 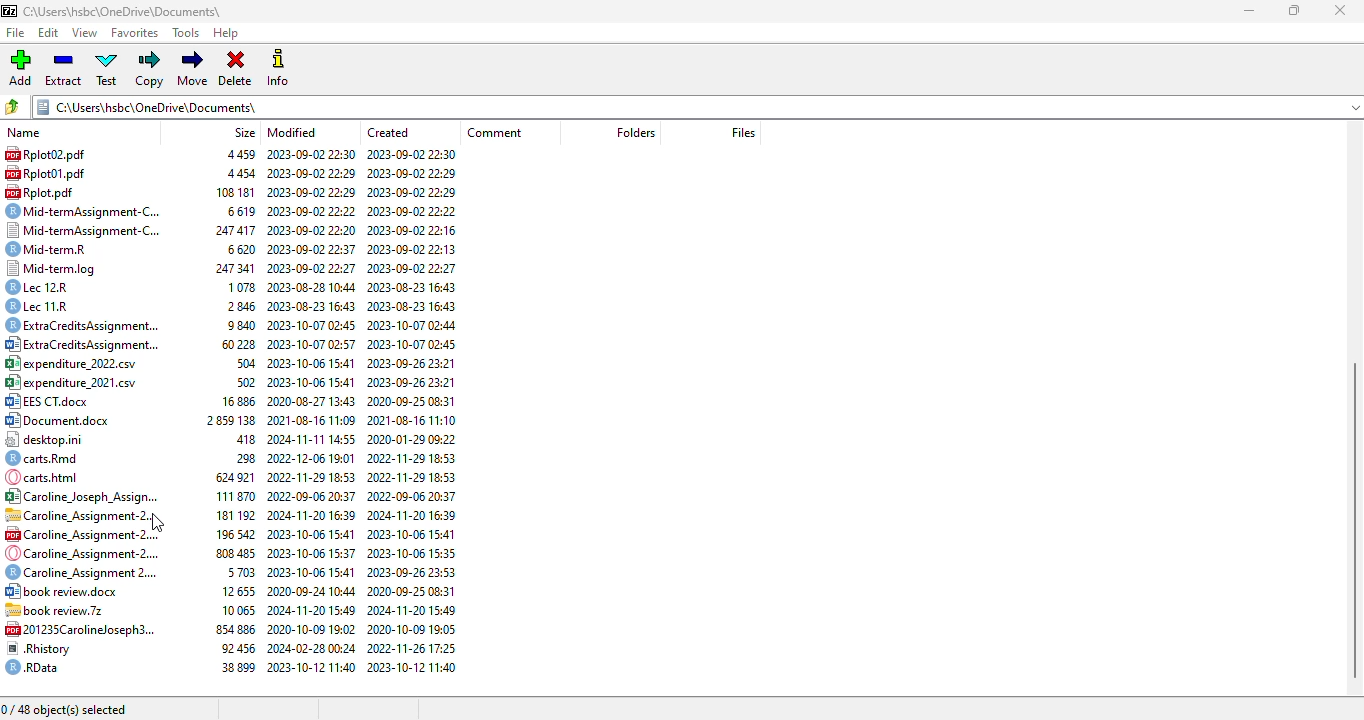 I want to click on 2003-00-26 22:53, so click(x=412, y=571).